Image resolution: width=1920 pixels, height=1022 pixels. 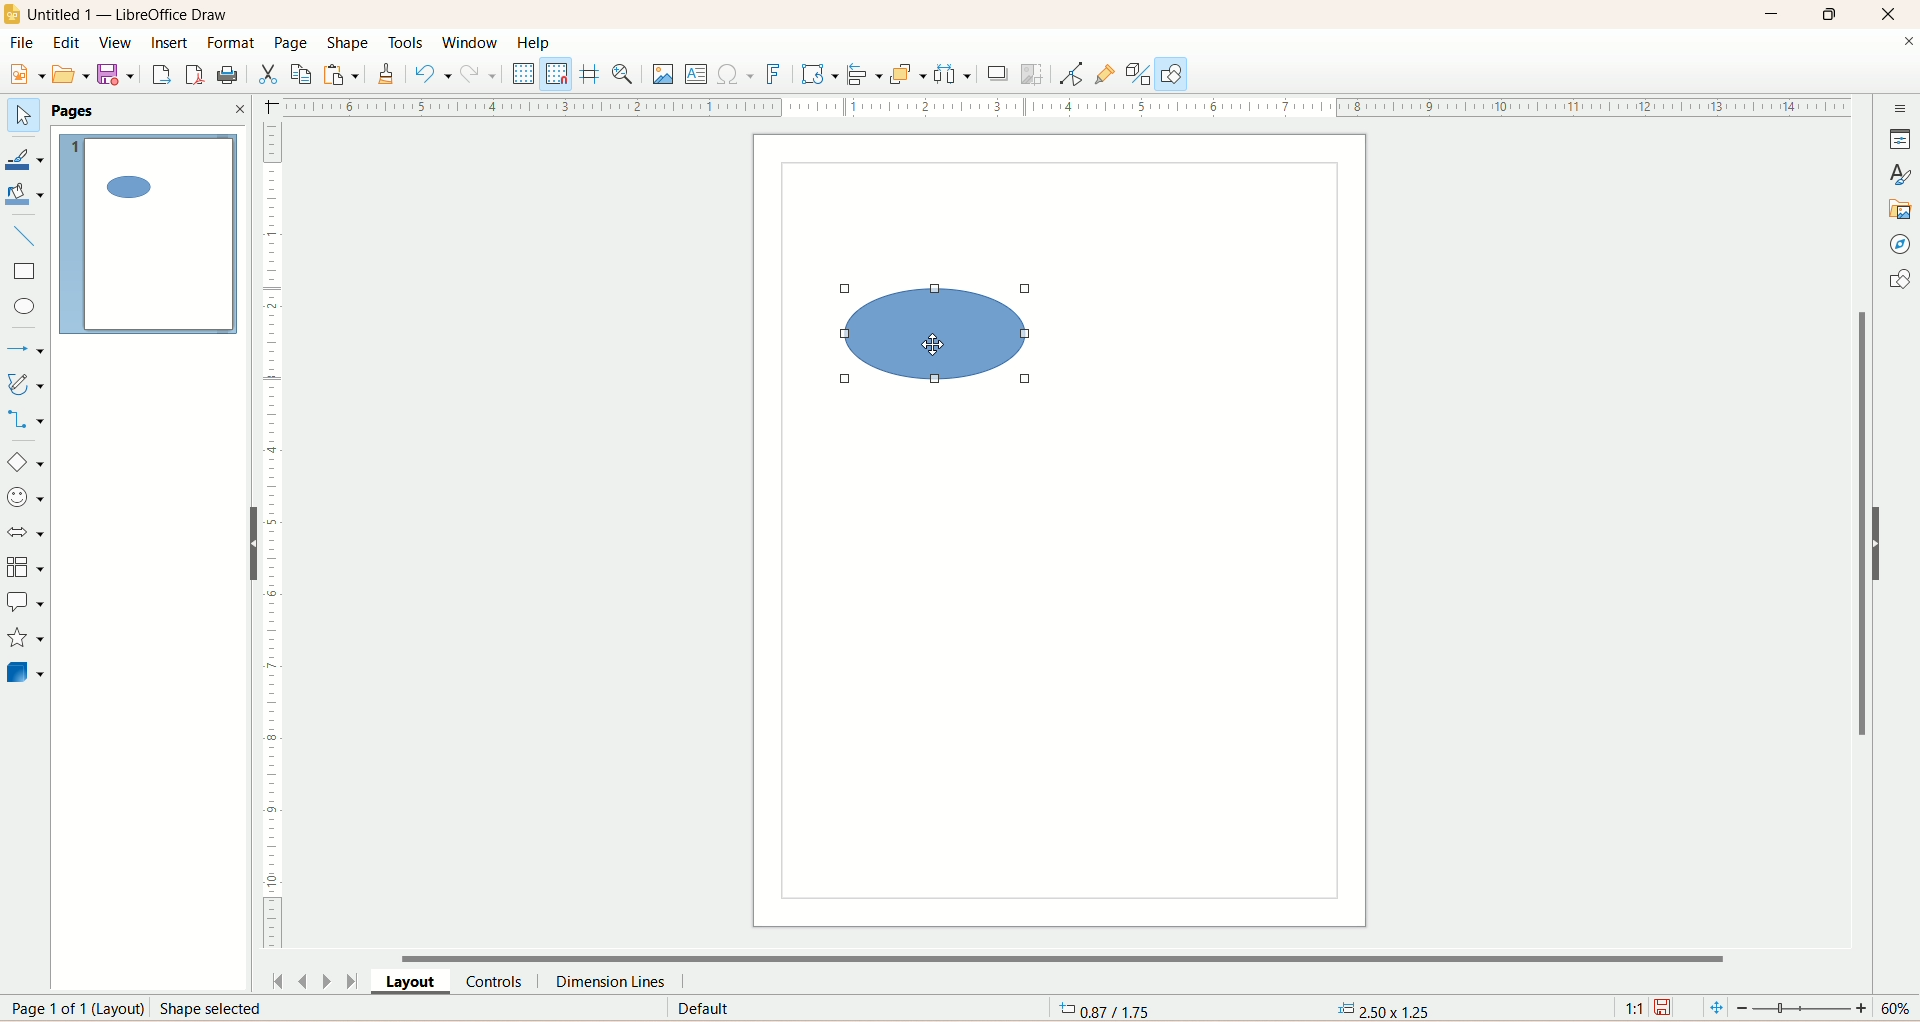 I want to click on line color, so click(x=27, y=155).